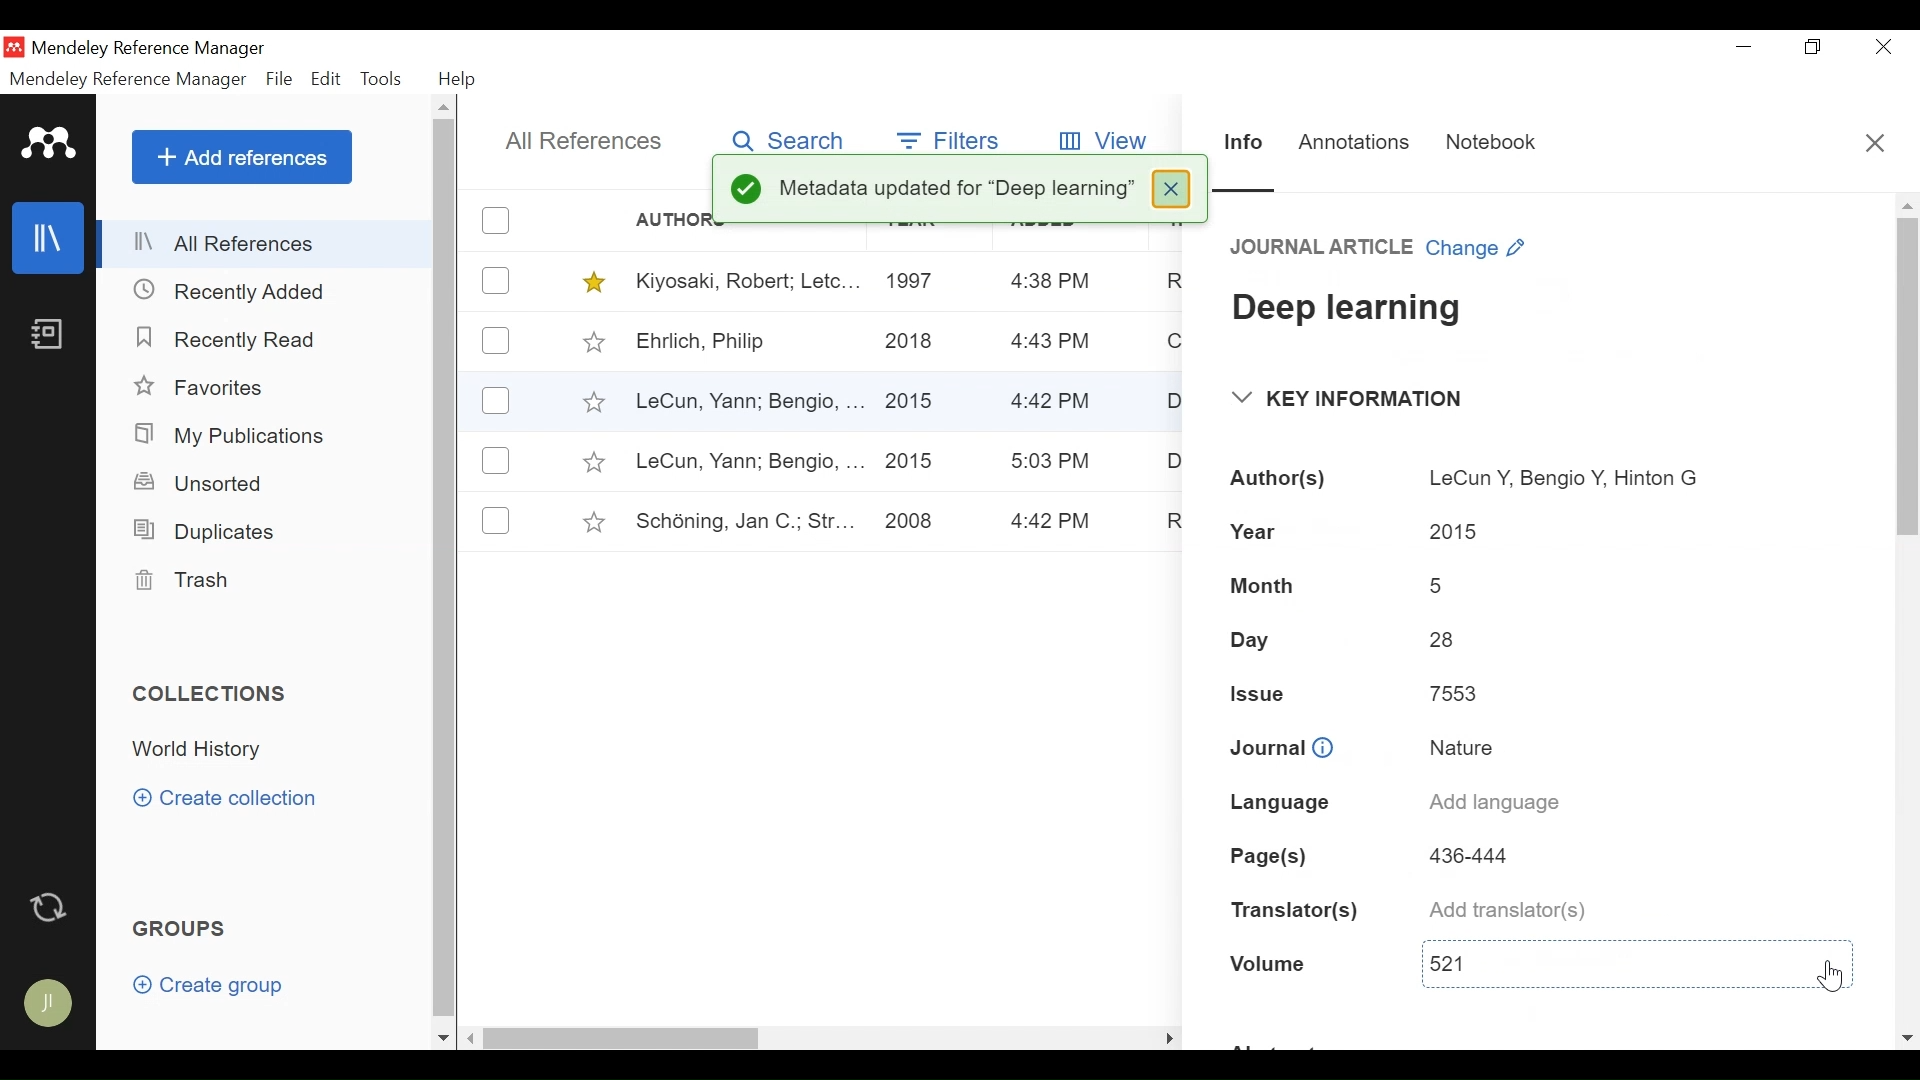  I want to click on Duplicates, so click(201, 530).